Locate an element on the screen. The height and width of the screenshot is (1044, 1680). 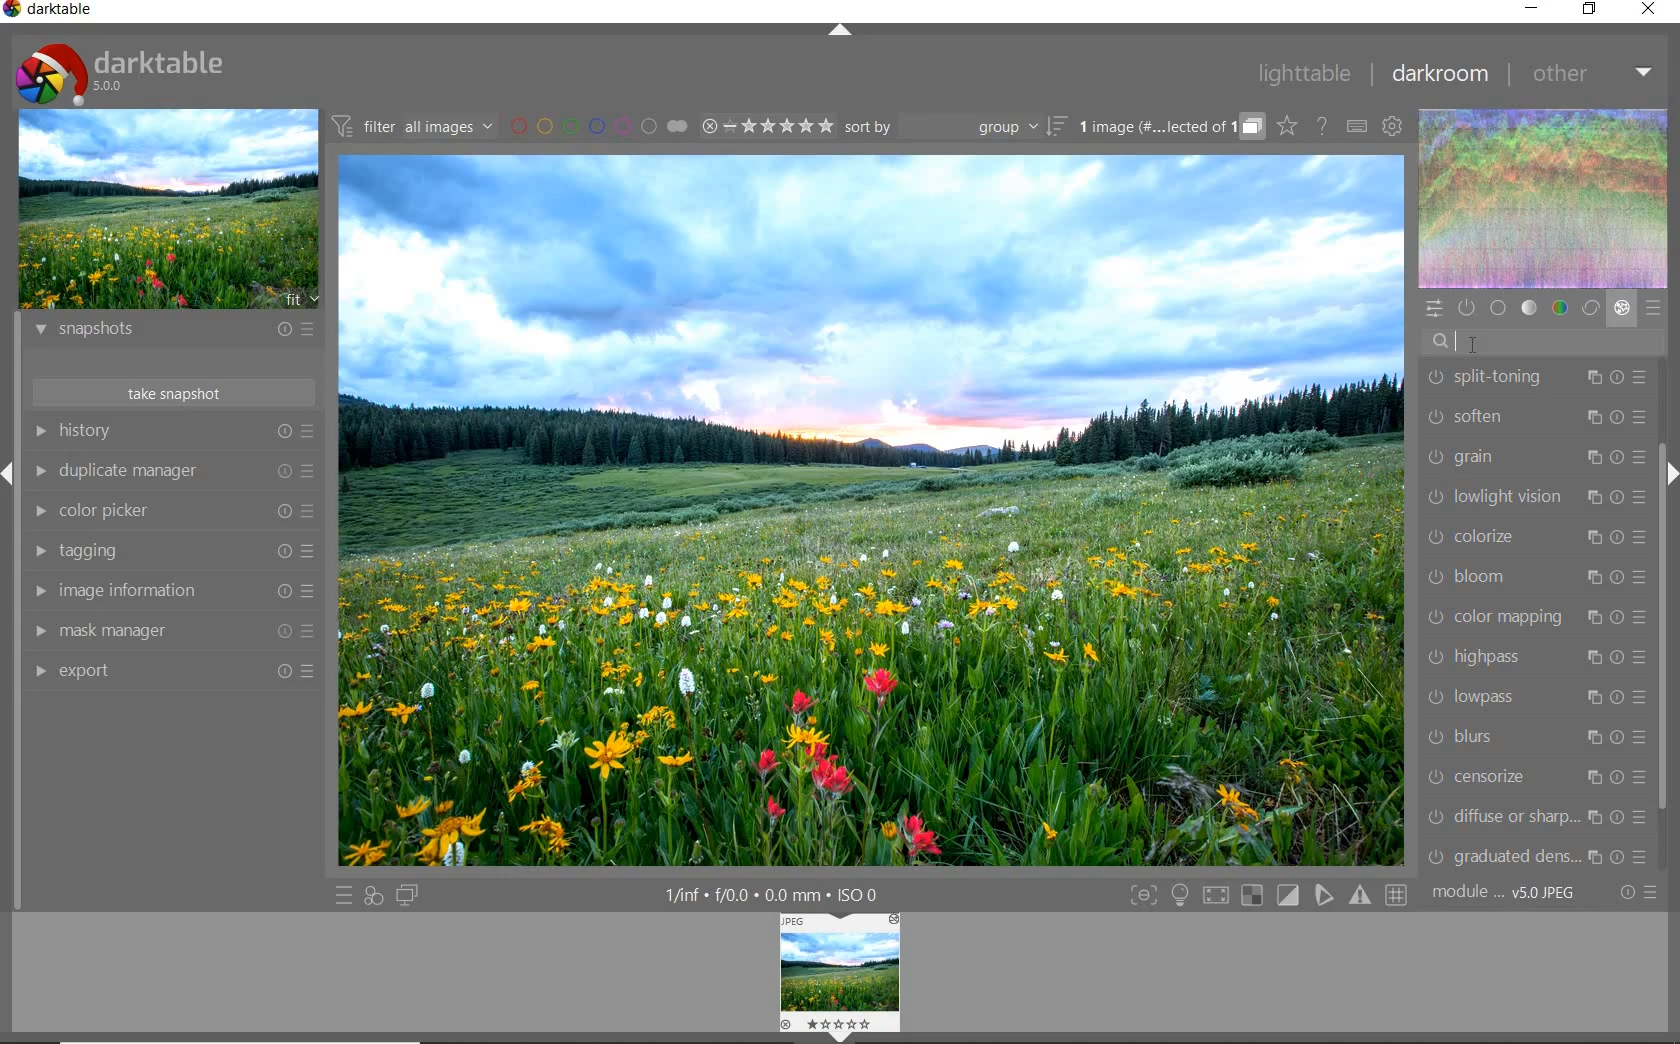
click to change overlays on thumbnails is located at coordinates (1285, 125).